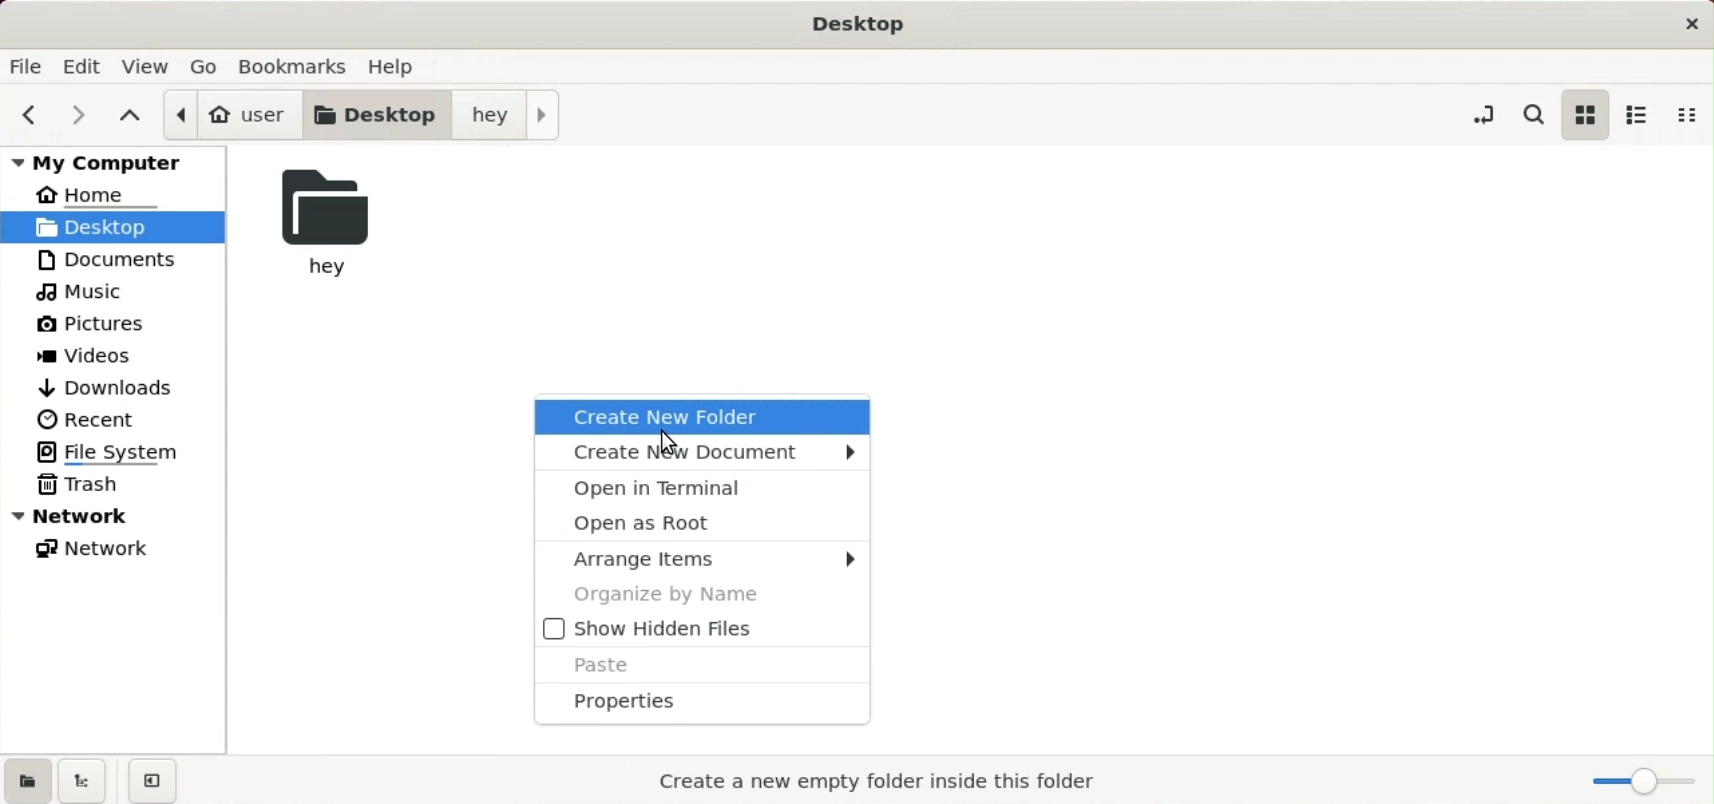  Describe the element at coordinates (1684, 114) in the screenshot. I see `compact view` at that location.